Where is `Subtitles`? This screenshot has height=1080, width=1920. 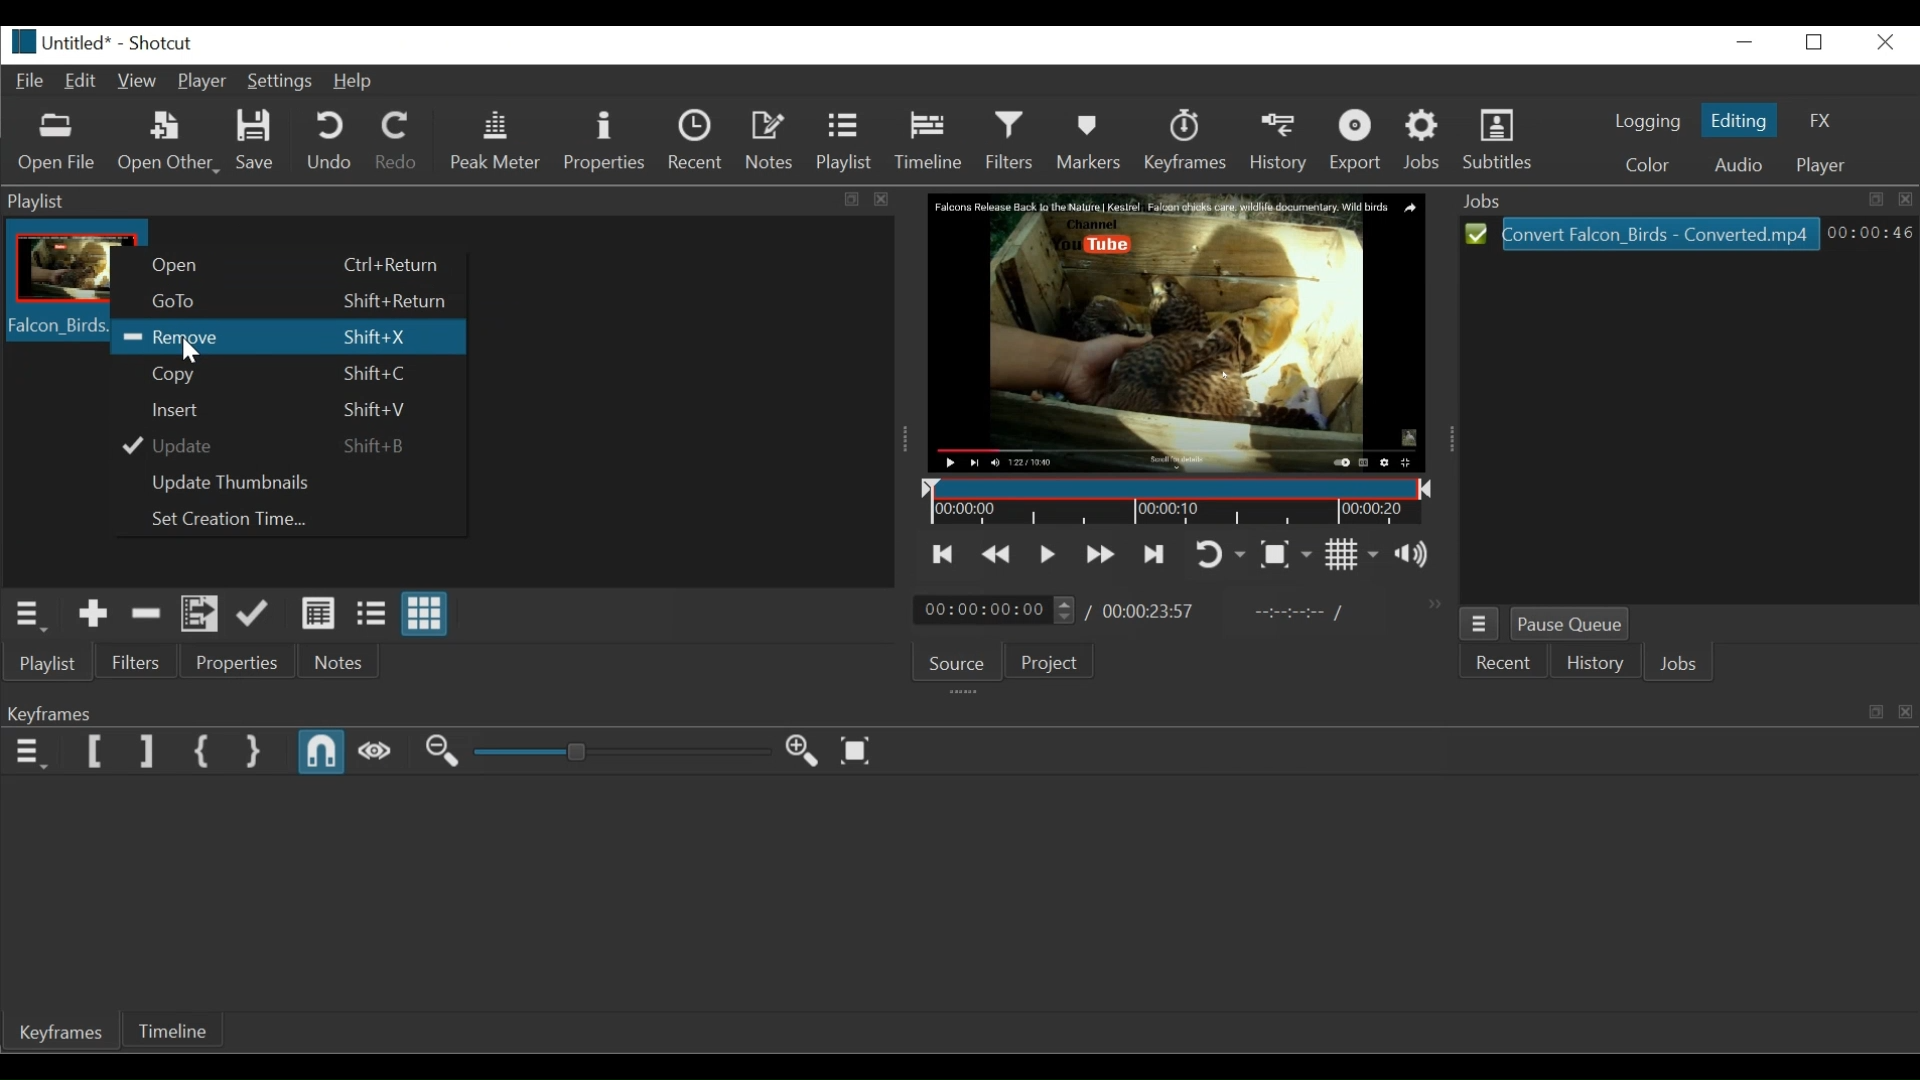
Subtitles is located at coordinates (1504, 141).